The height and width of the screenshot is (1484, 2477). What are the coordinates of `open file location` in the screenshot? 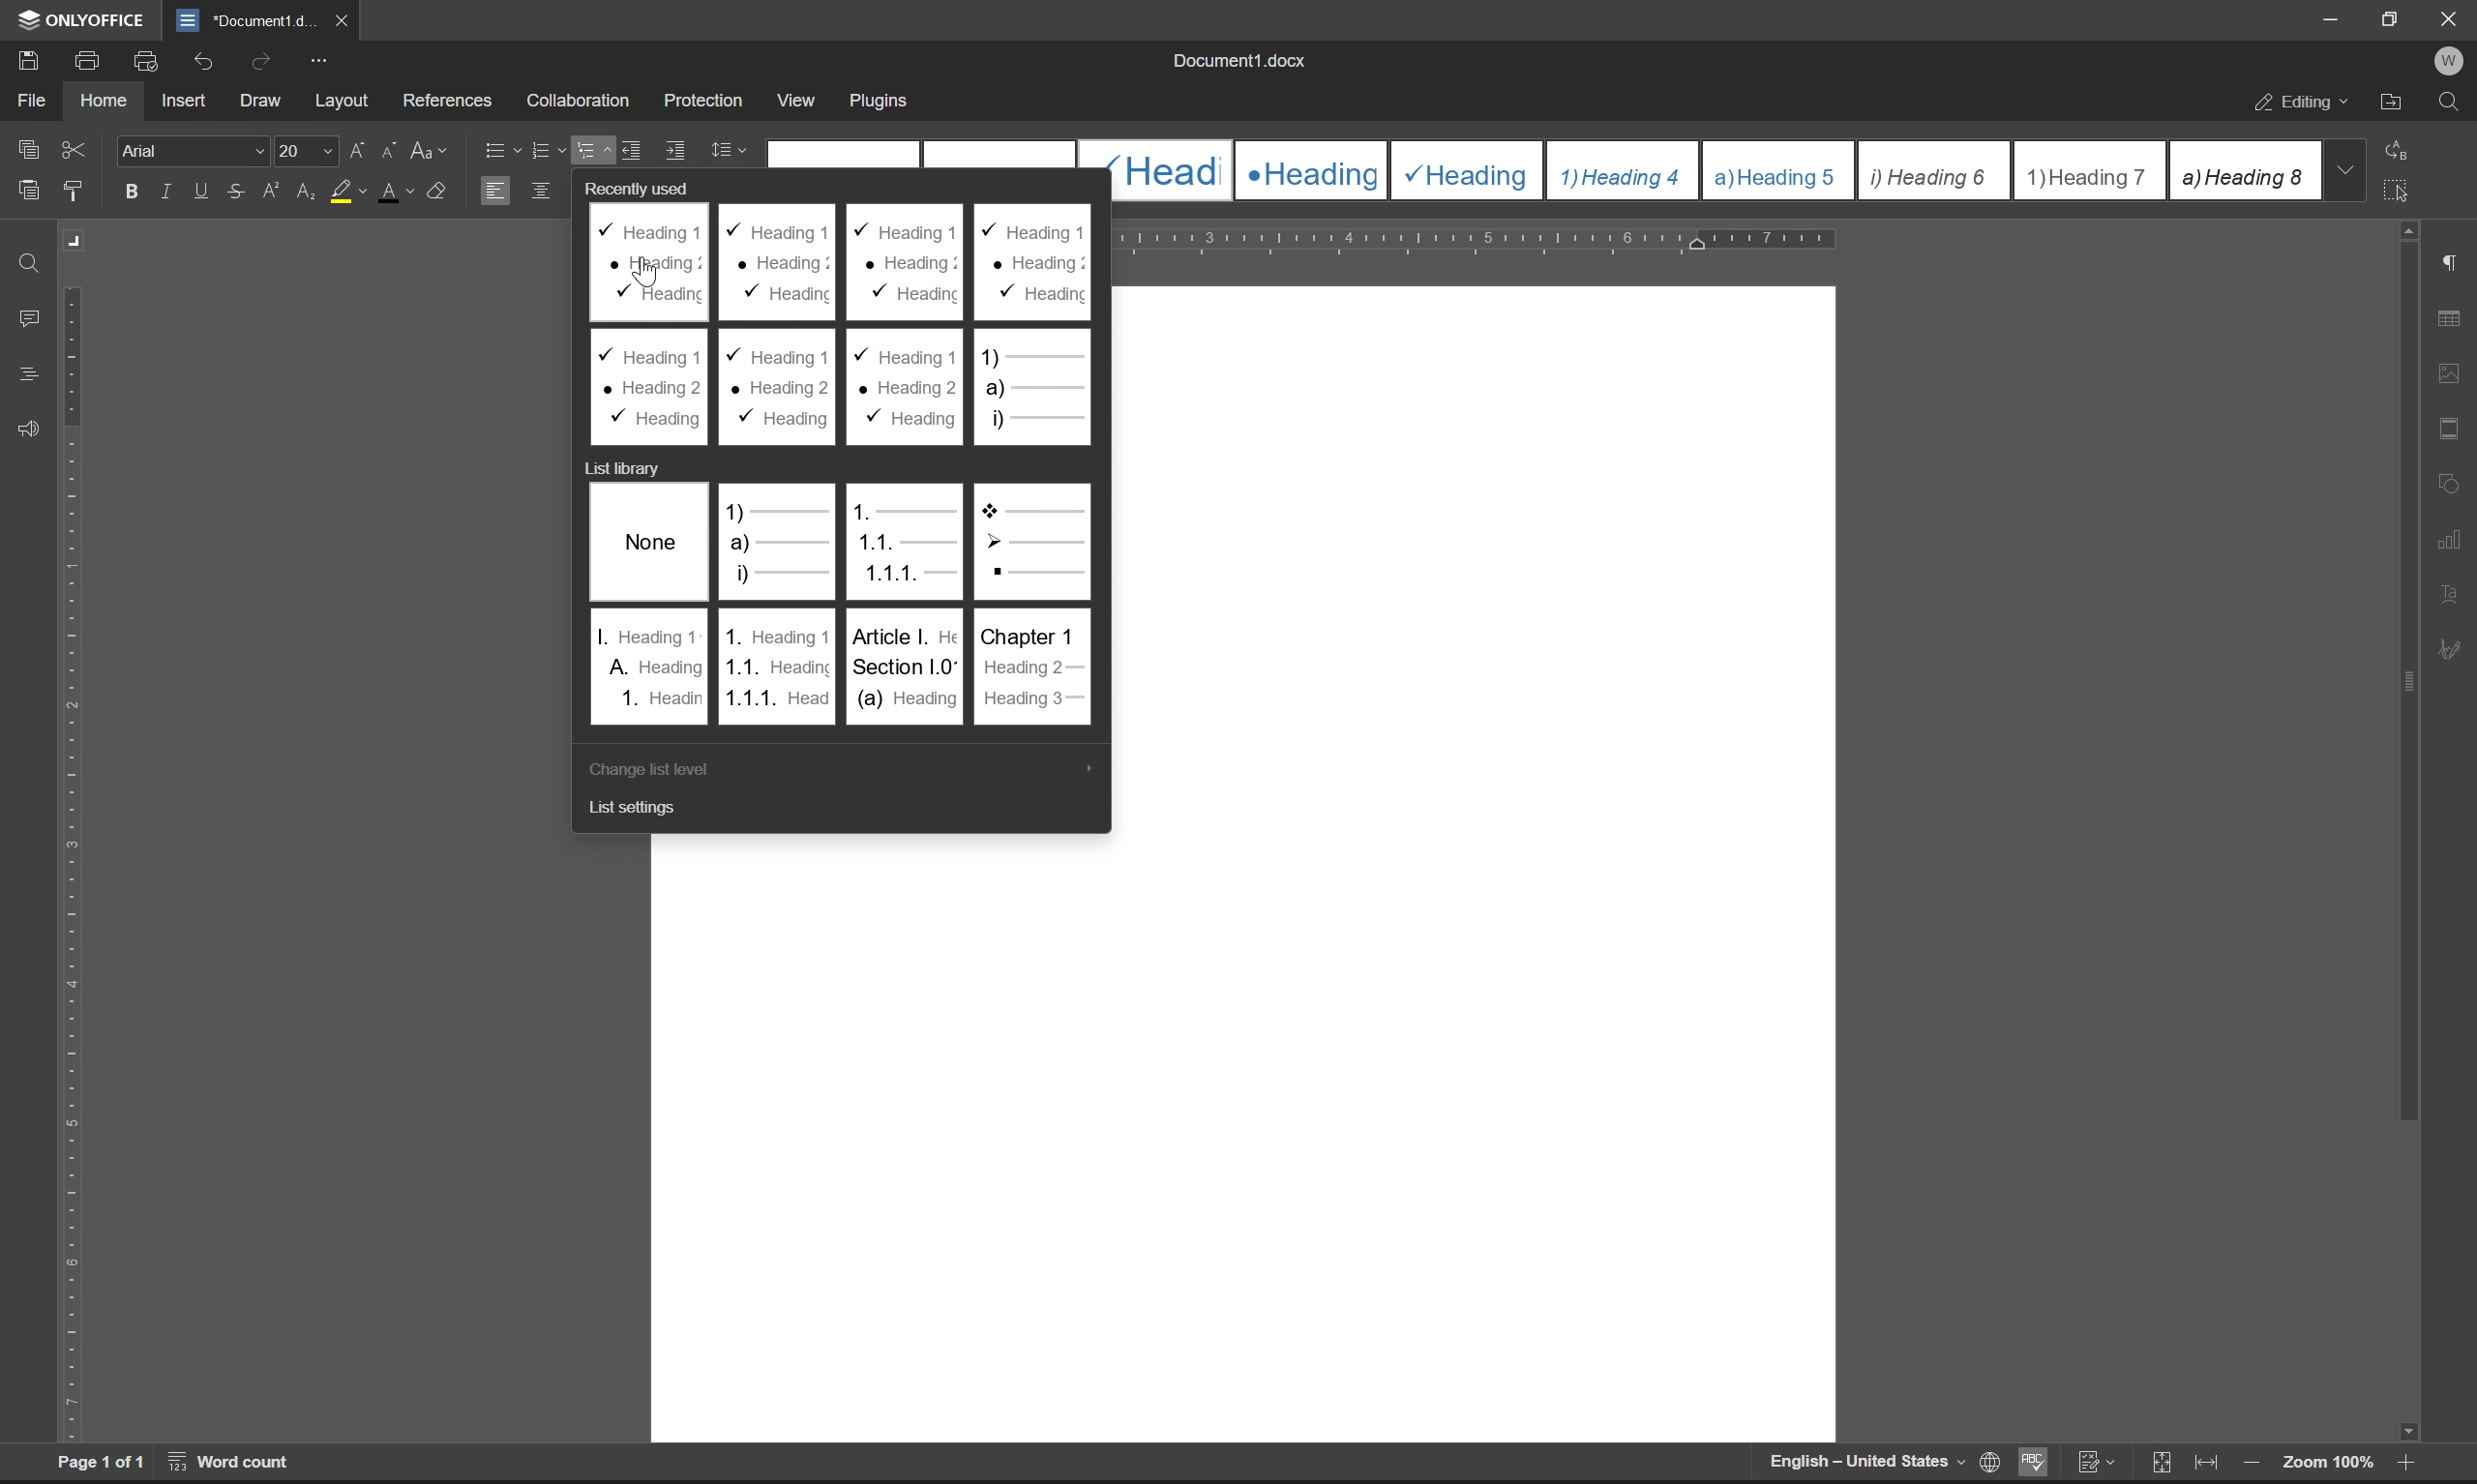 It's located at (2392, 105).